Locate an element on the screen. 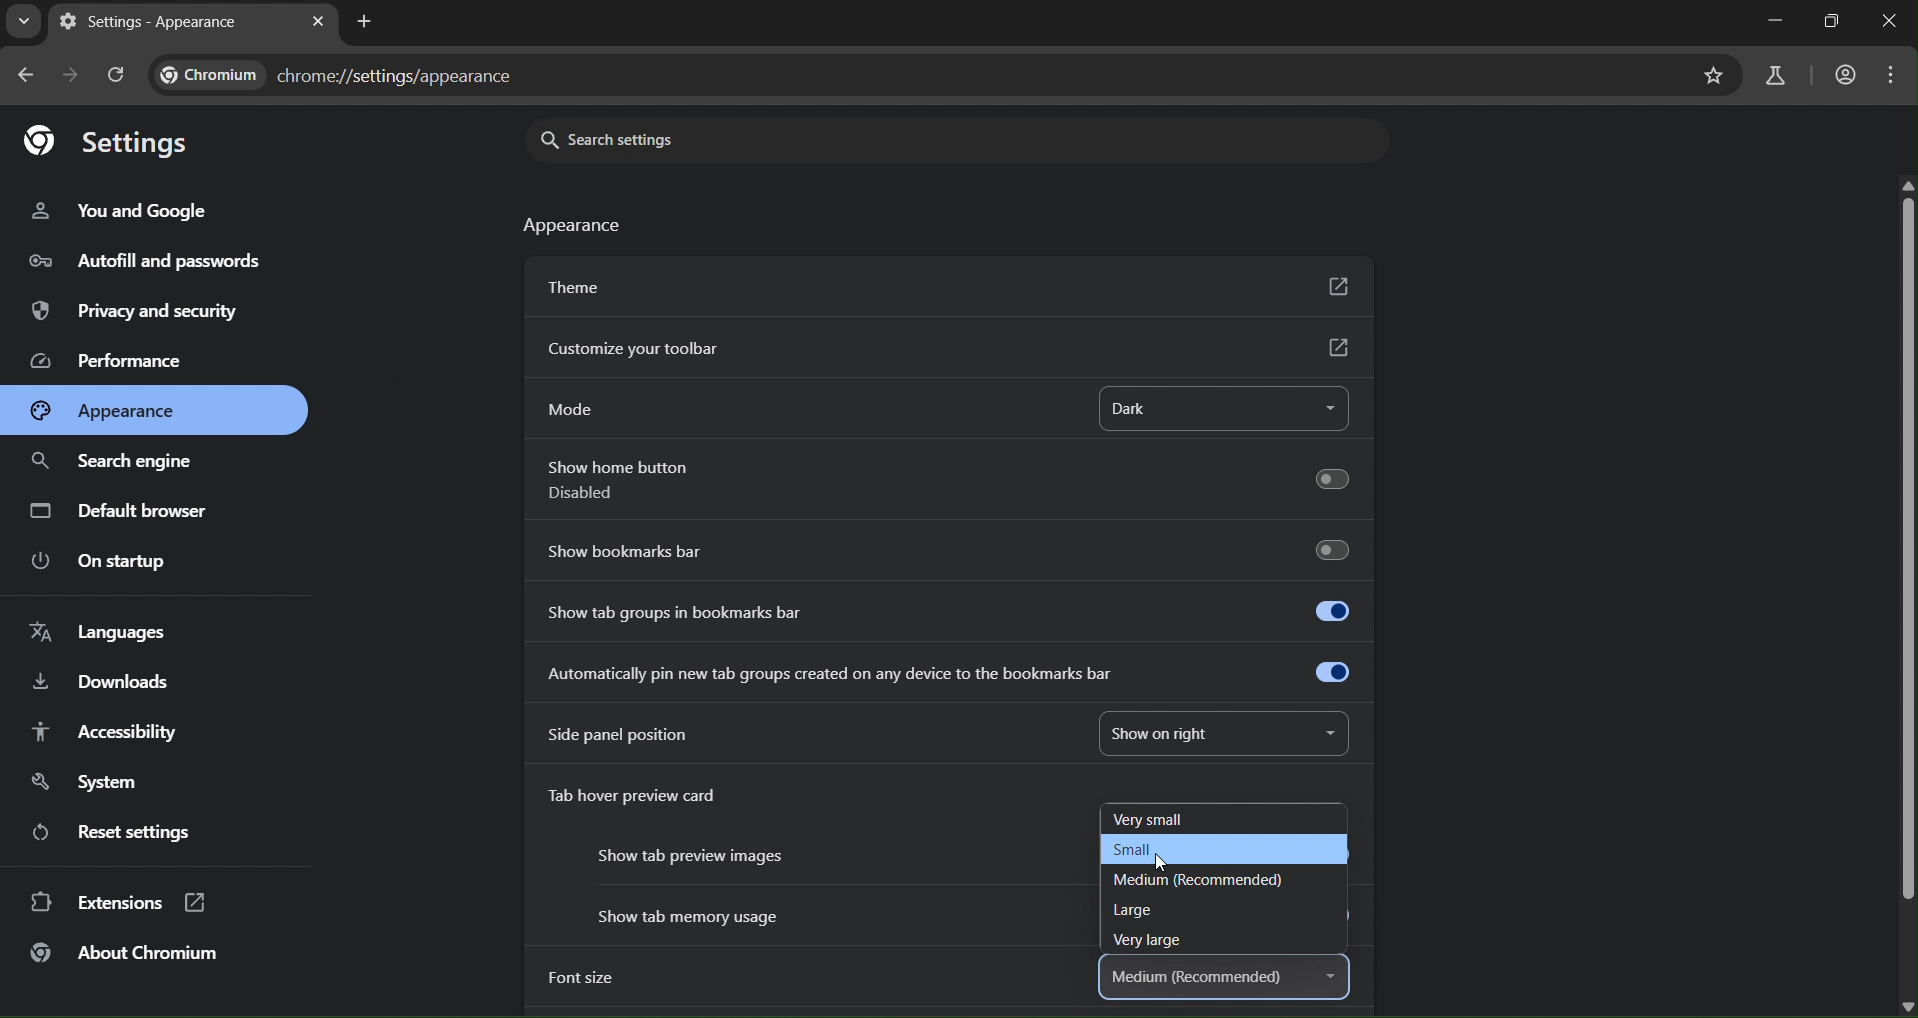 This screenshot has height=1018, width=1918. automatically pin new tab created on any device to the bookmarks bar is located at coordinates (947, 674).